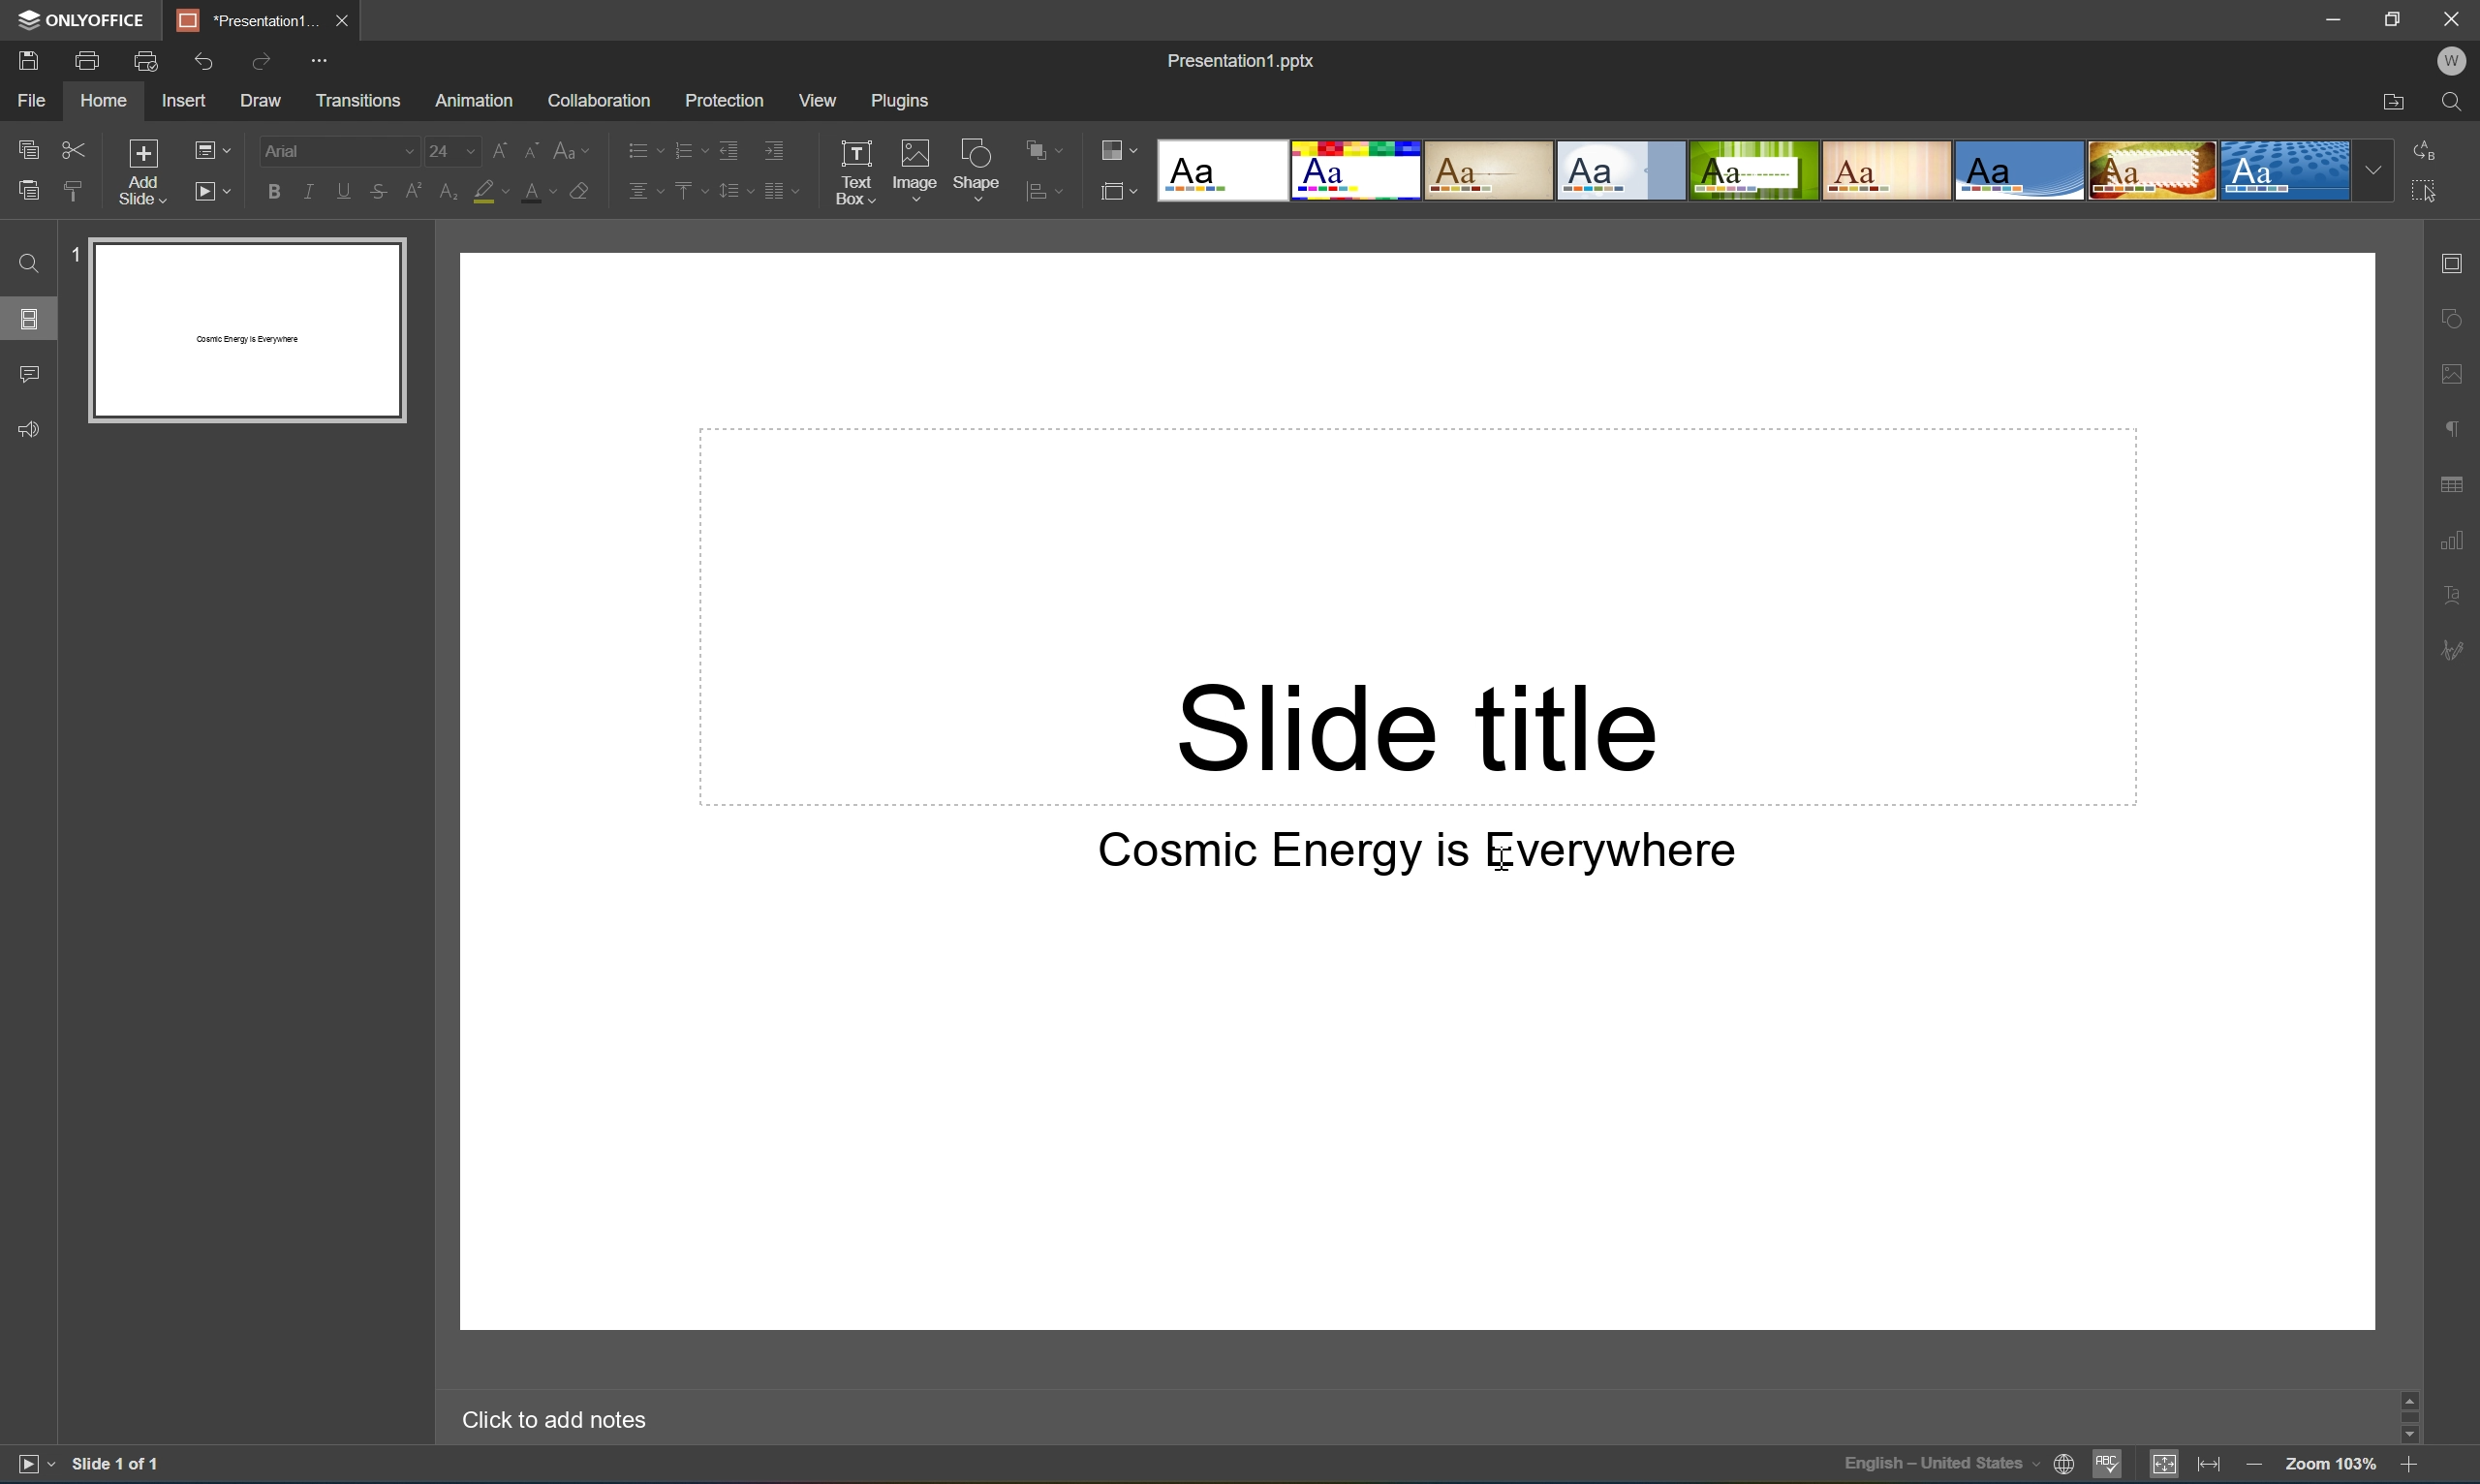  Describe the element at coordinates (144, 173) in the screenshot. I see `Add Slide` at that location.